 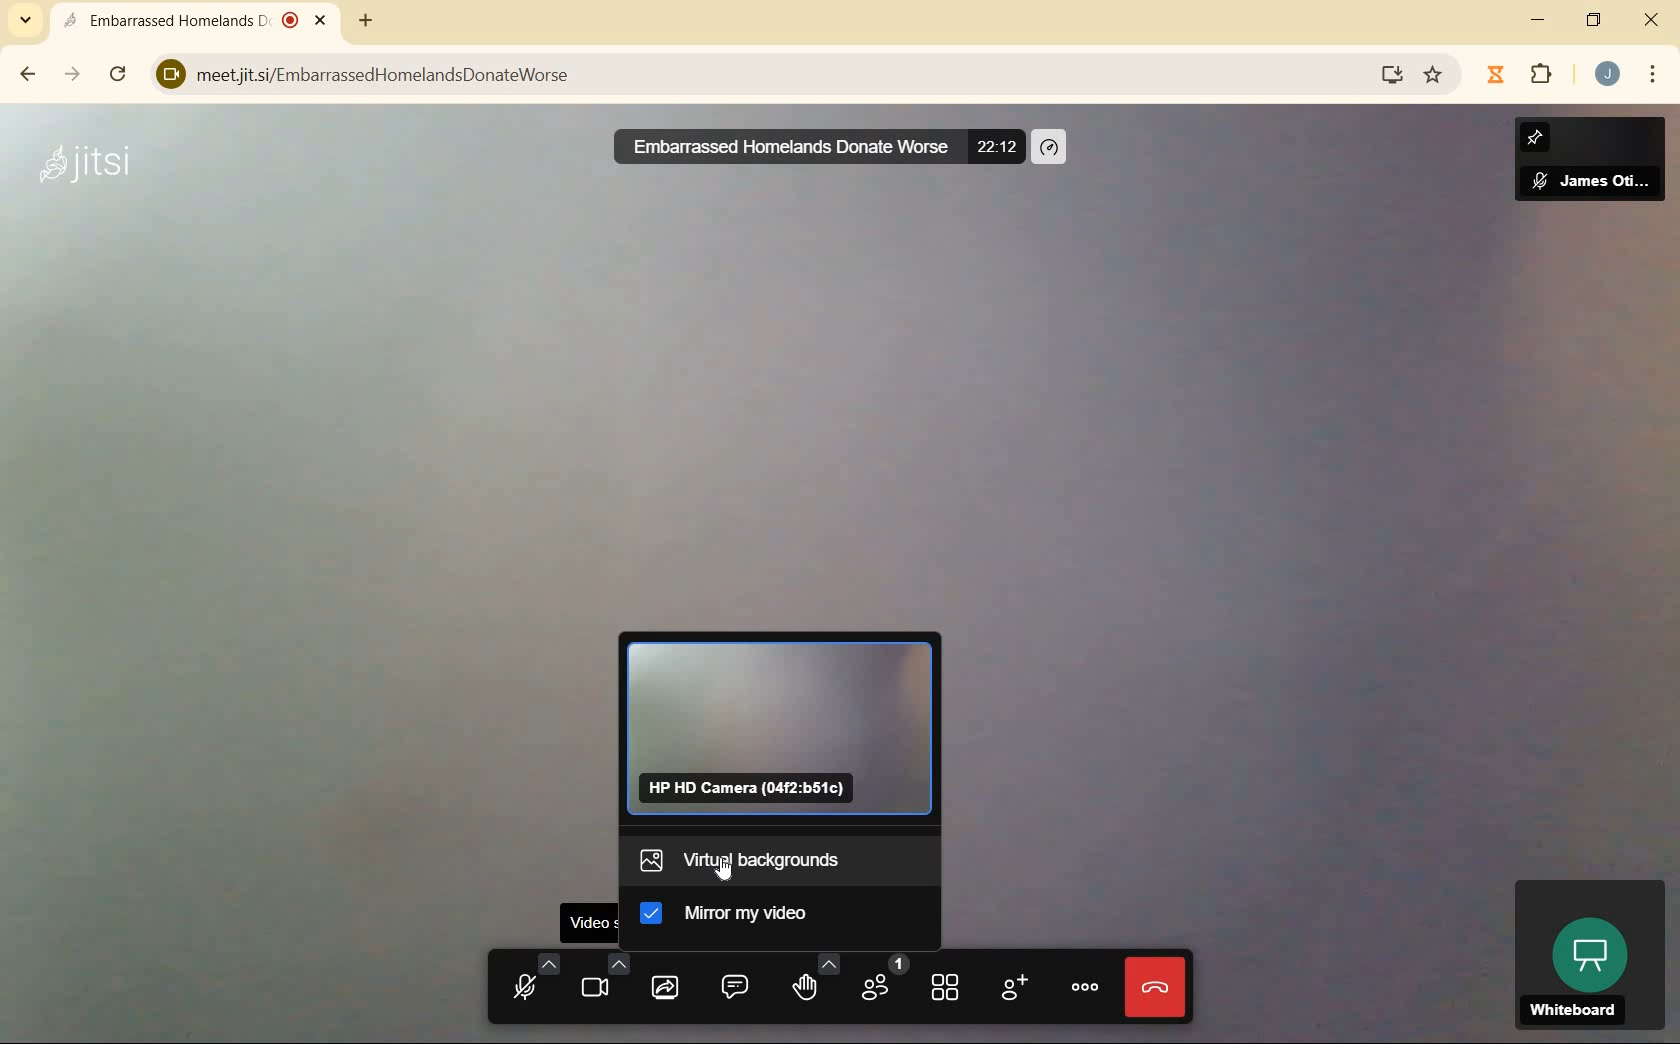 What do you see at coordinates (29, 74) in the screenshot?
I see `back` at bounding box center [29, 74].